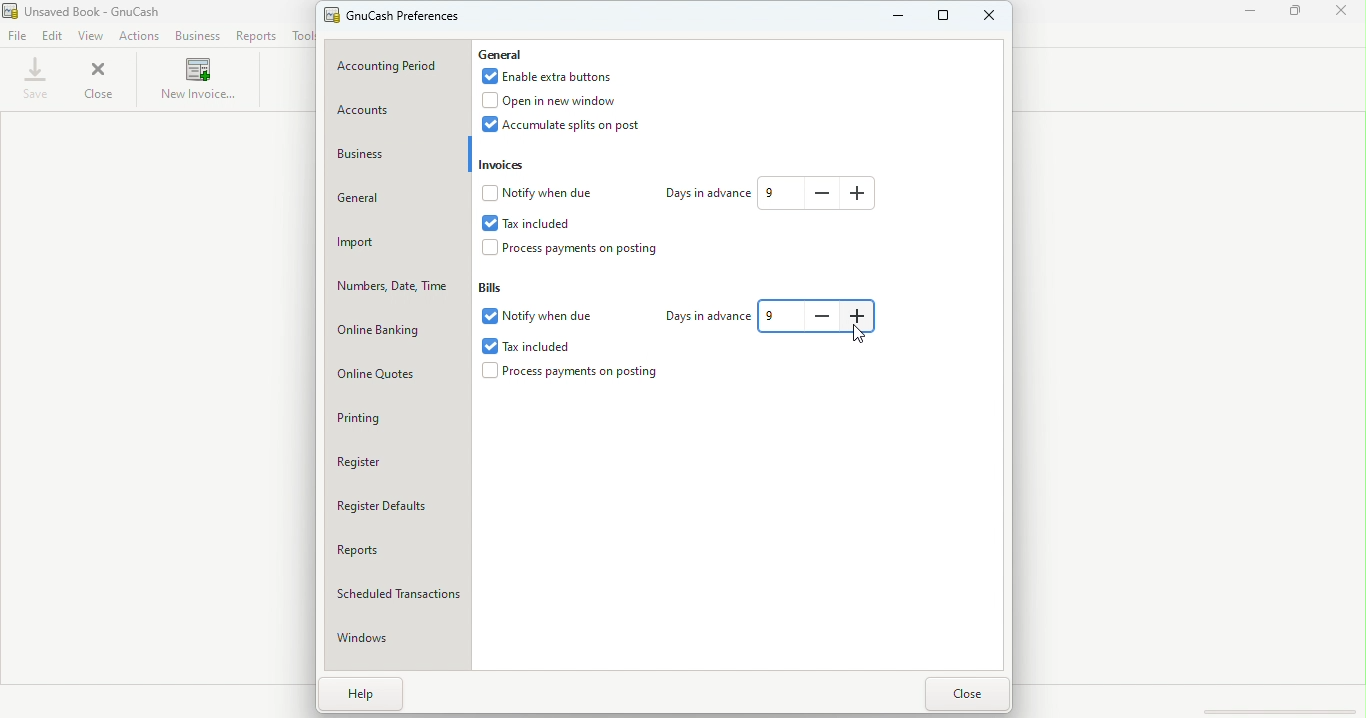 Image resolution: width=1366 pixels, height=718 pixels. Describe the element at coordinates (395, 242) in the screenshot. I see `Import` at that location.